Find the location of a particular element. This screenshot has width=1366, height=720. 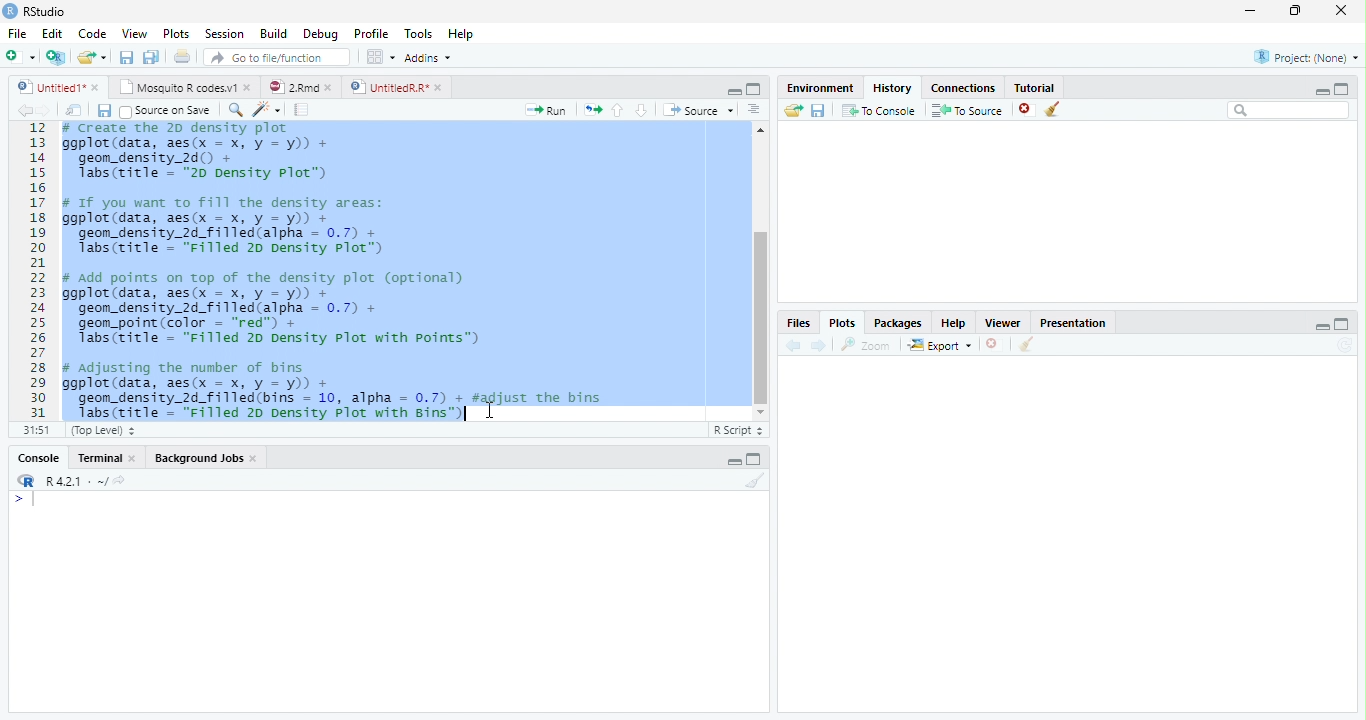

To source is located at coordinates (968, 111).